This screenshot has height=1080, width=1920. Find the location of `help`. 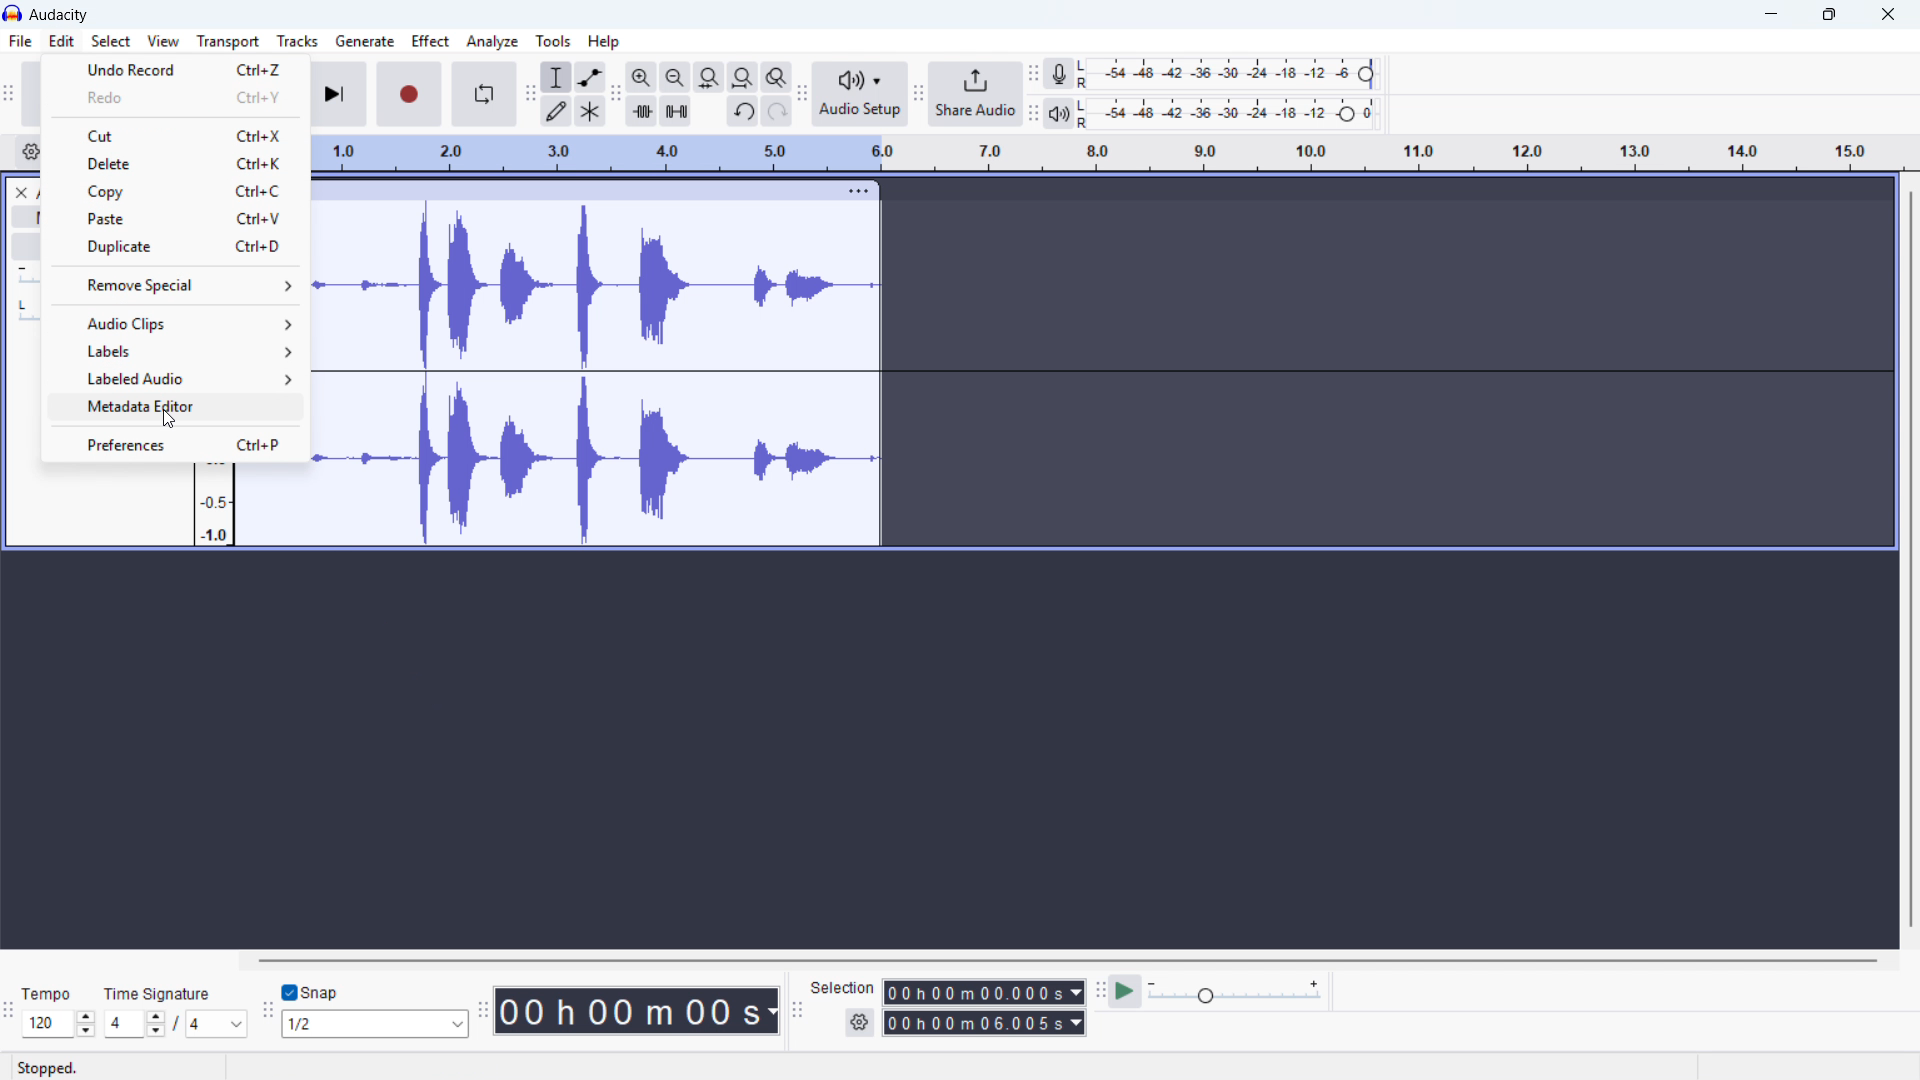

help is located at coordinates (605, 40).